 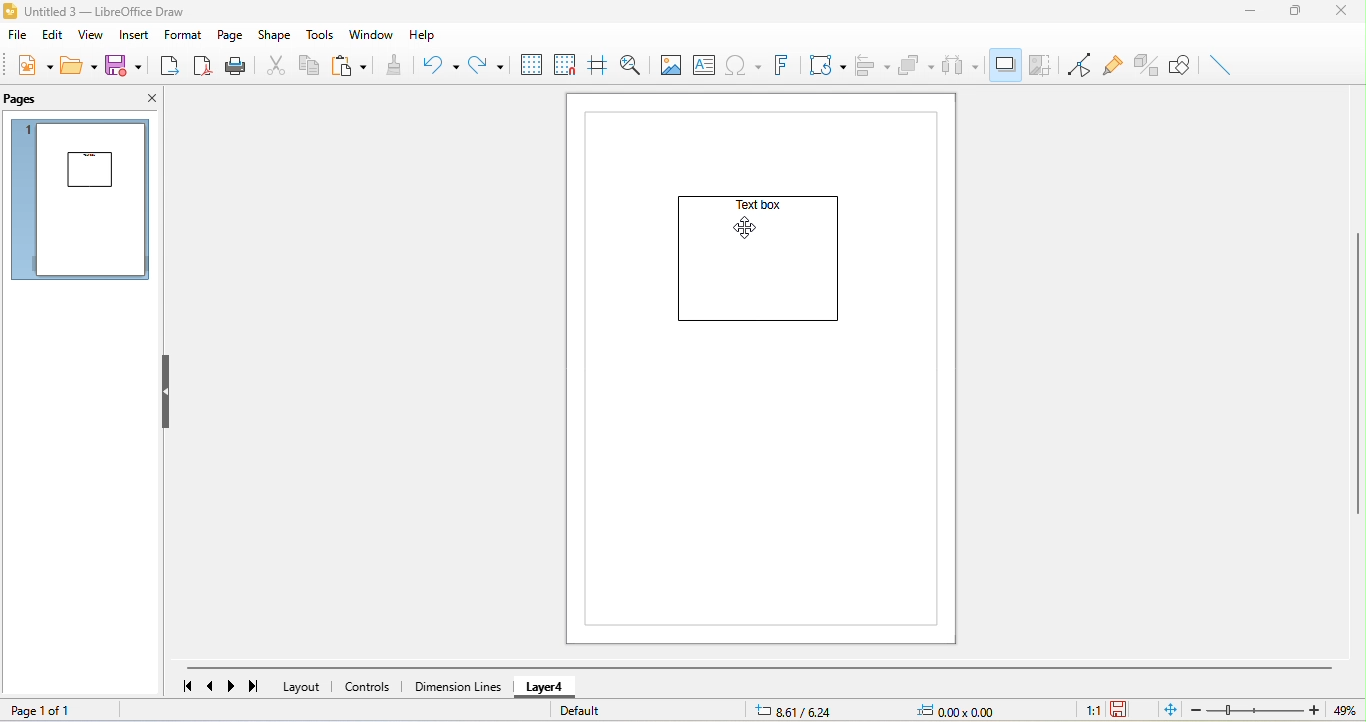 I want to click on last page, so click(x=259, y=689).